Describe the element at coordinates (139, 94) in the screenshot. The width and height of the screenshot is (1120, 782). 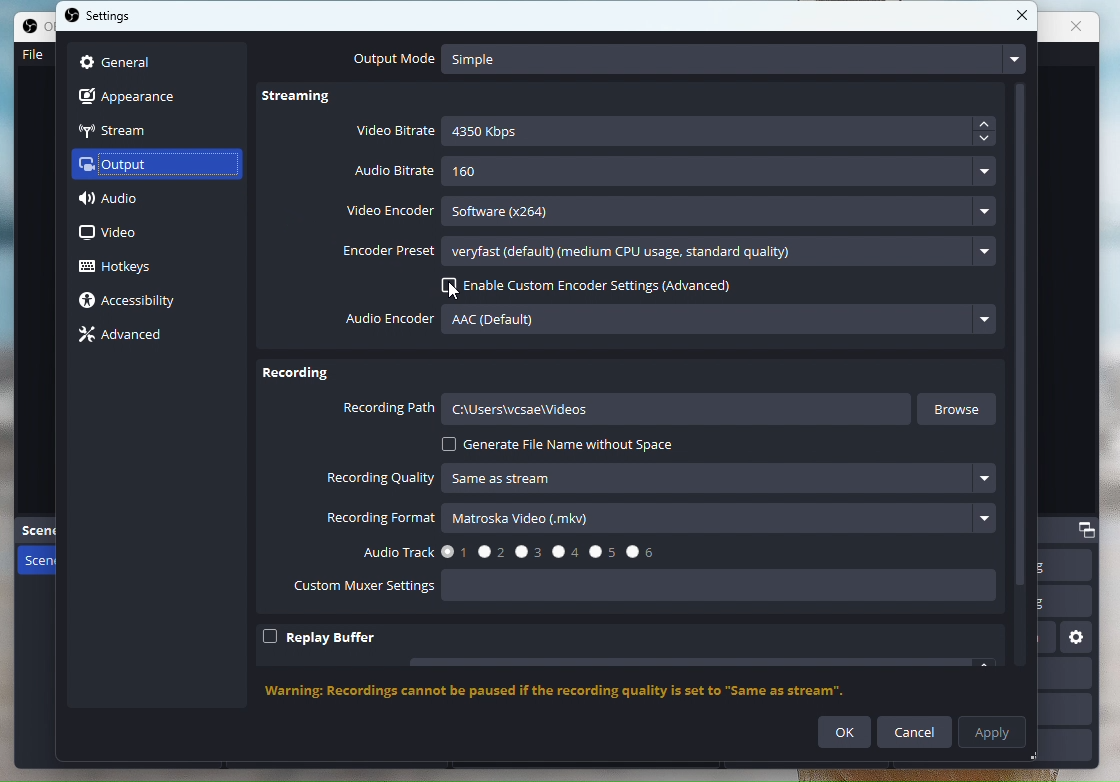
I see `Apperance` at that location.